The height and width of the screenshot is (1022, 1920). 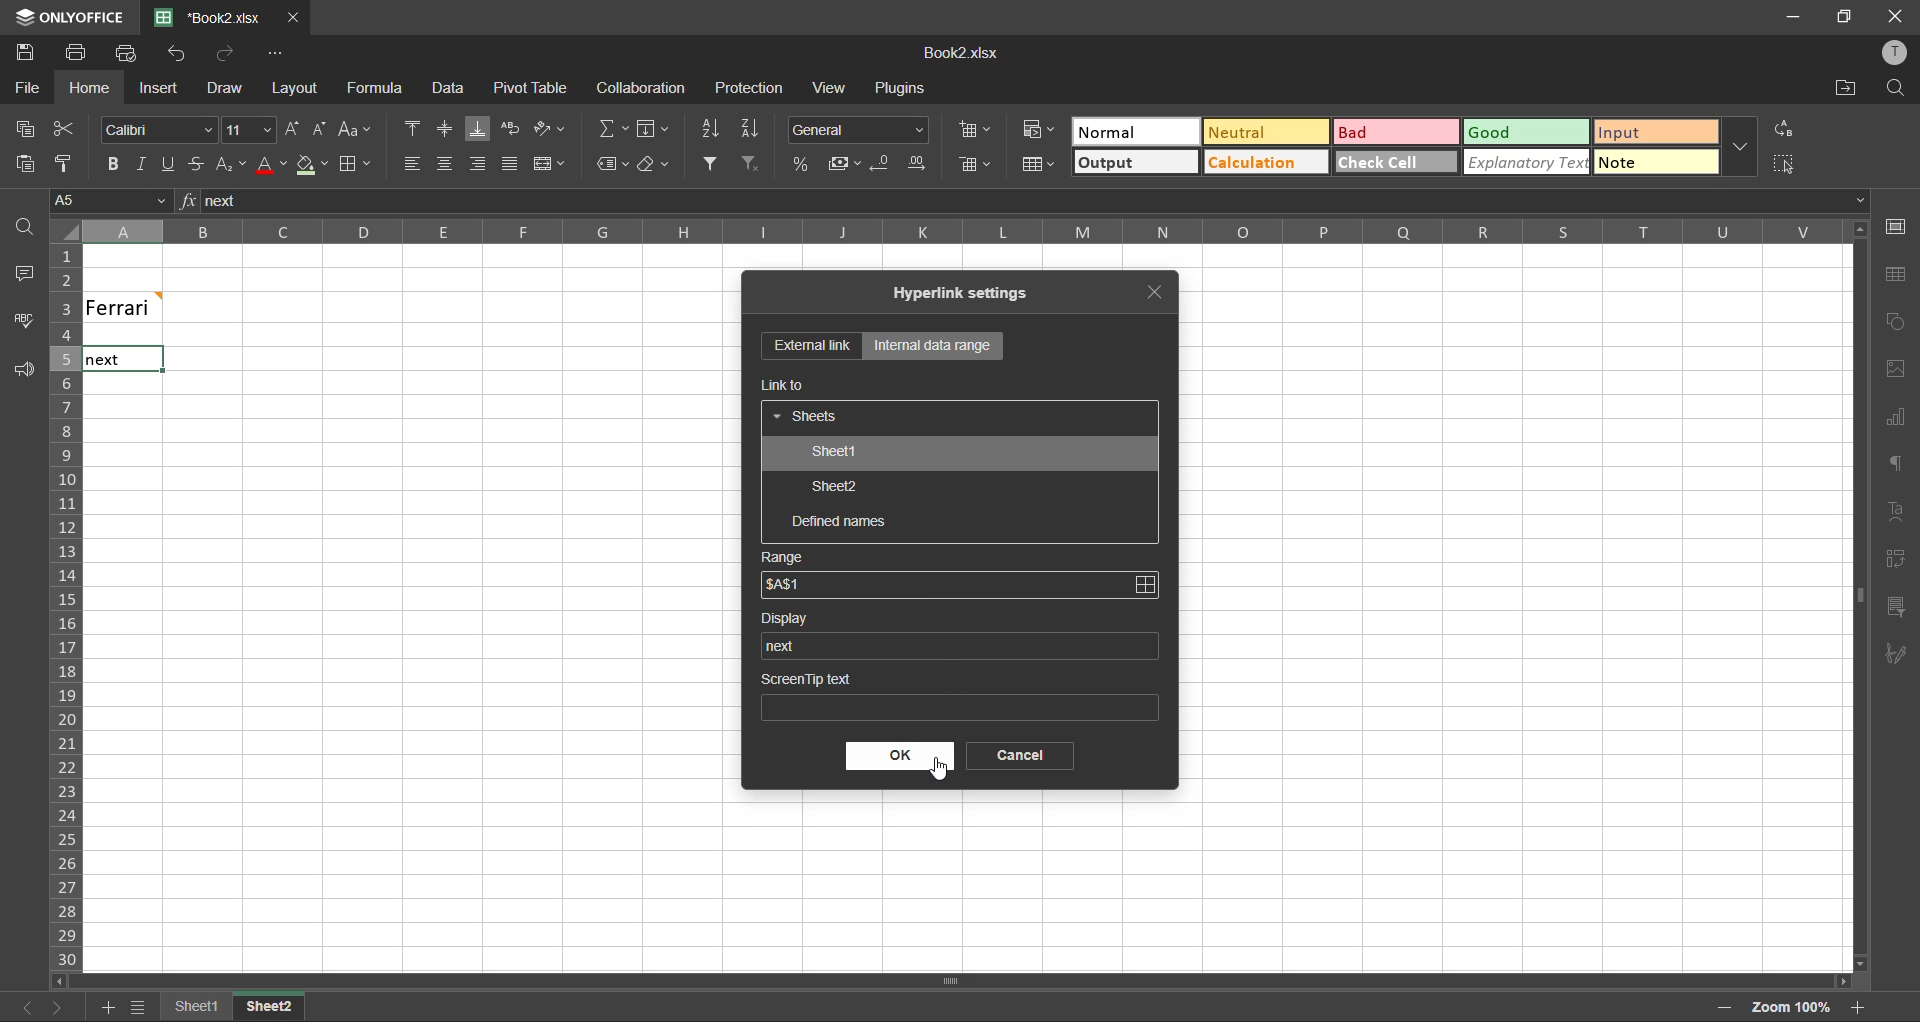 I want to click on link to, so click(x=785, y=385).